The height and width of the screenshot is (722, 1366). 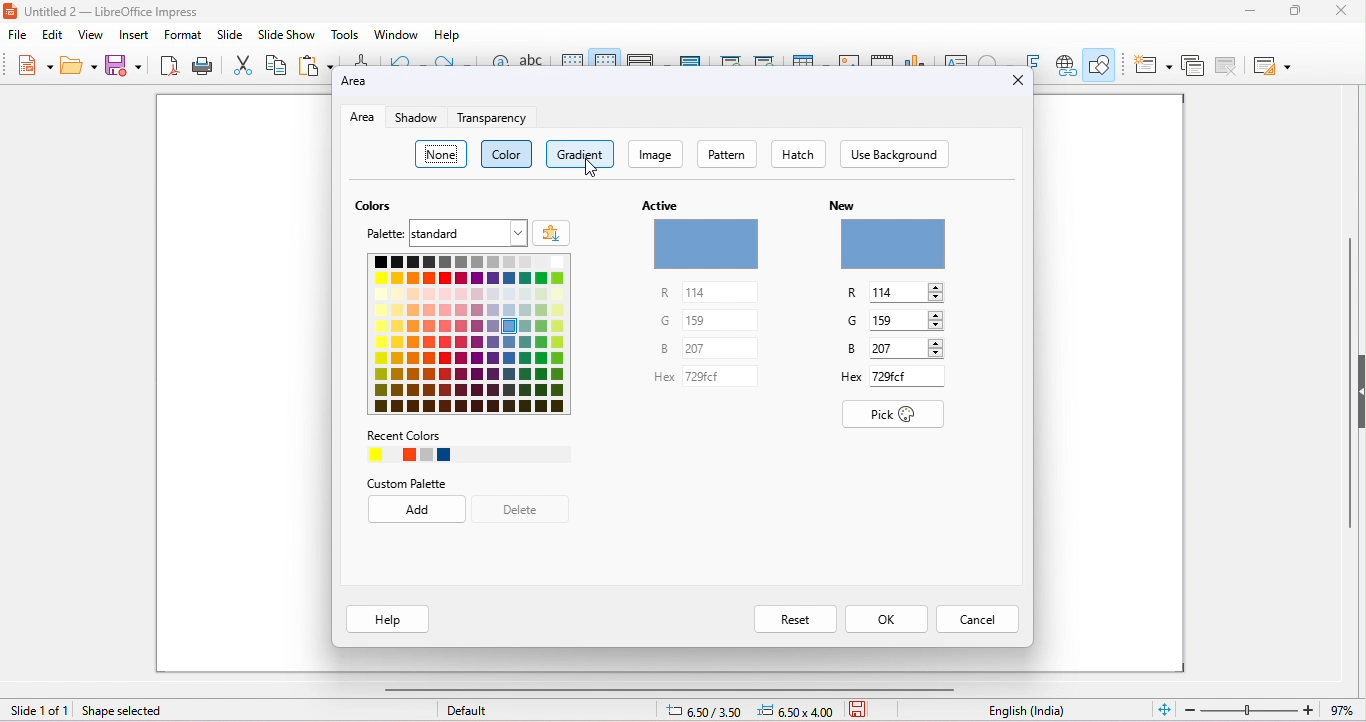 What do you see at coordinates (1019, 81) in the screenshot?
I see `close` at bounding box center [1019, 81].